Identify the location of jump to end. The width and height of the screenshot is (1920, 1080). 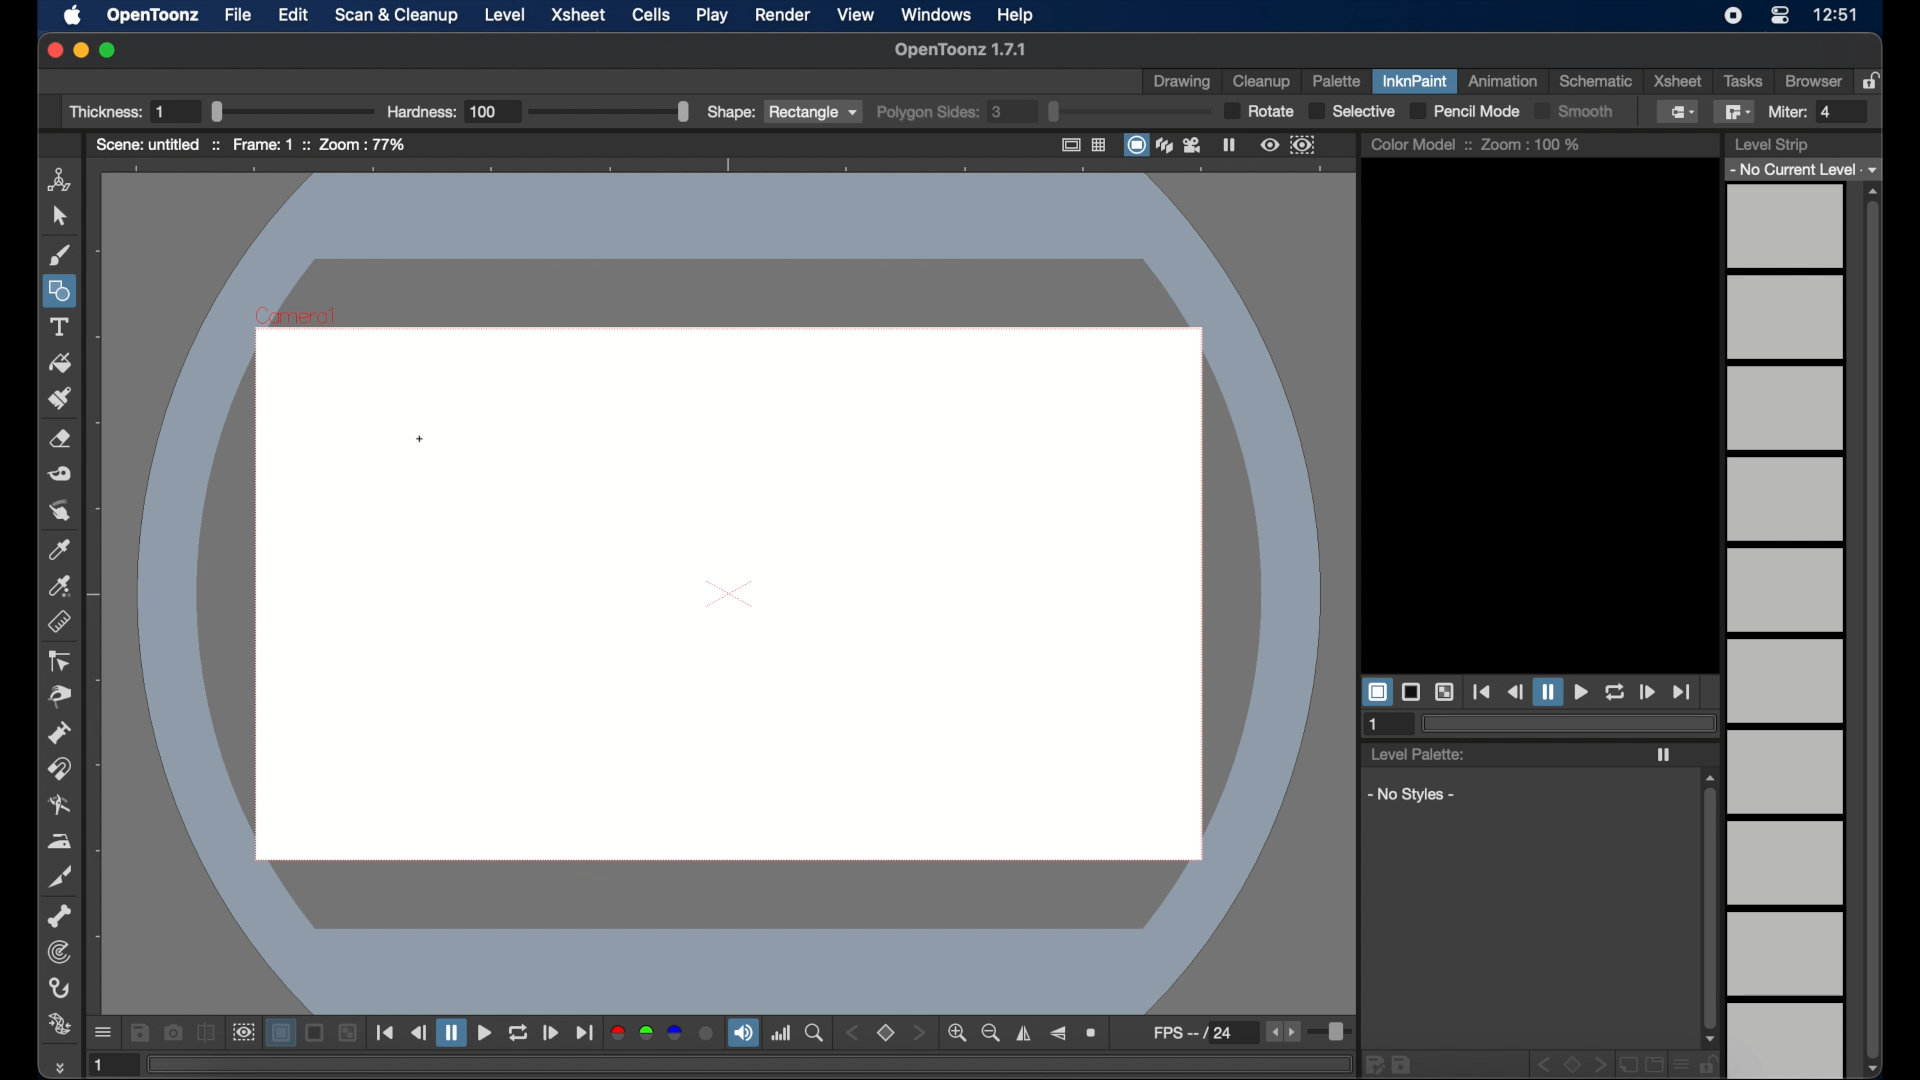
(584, 1033).